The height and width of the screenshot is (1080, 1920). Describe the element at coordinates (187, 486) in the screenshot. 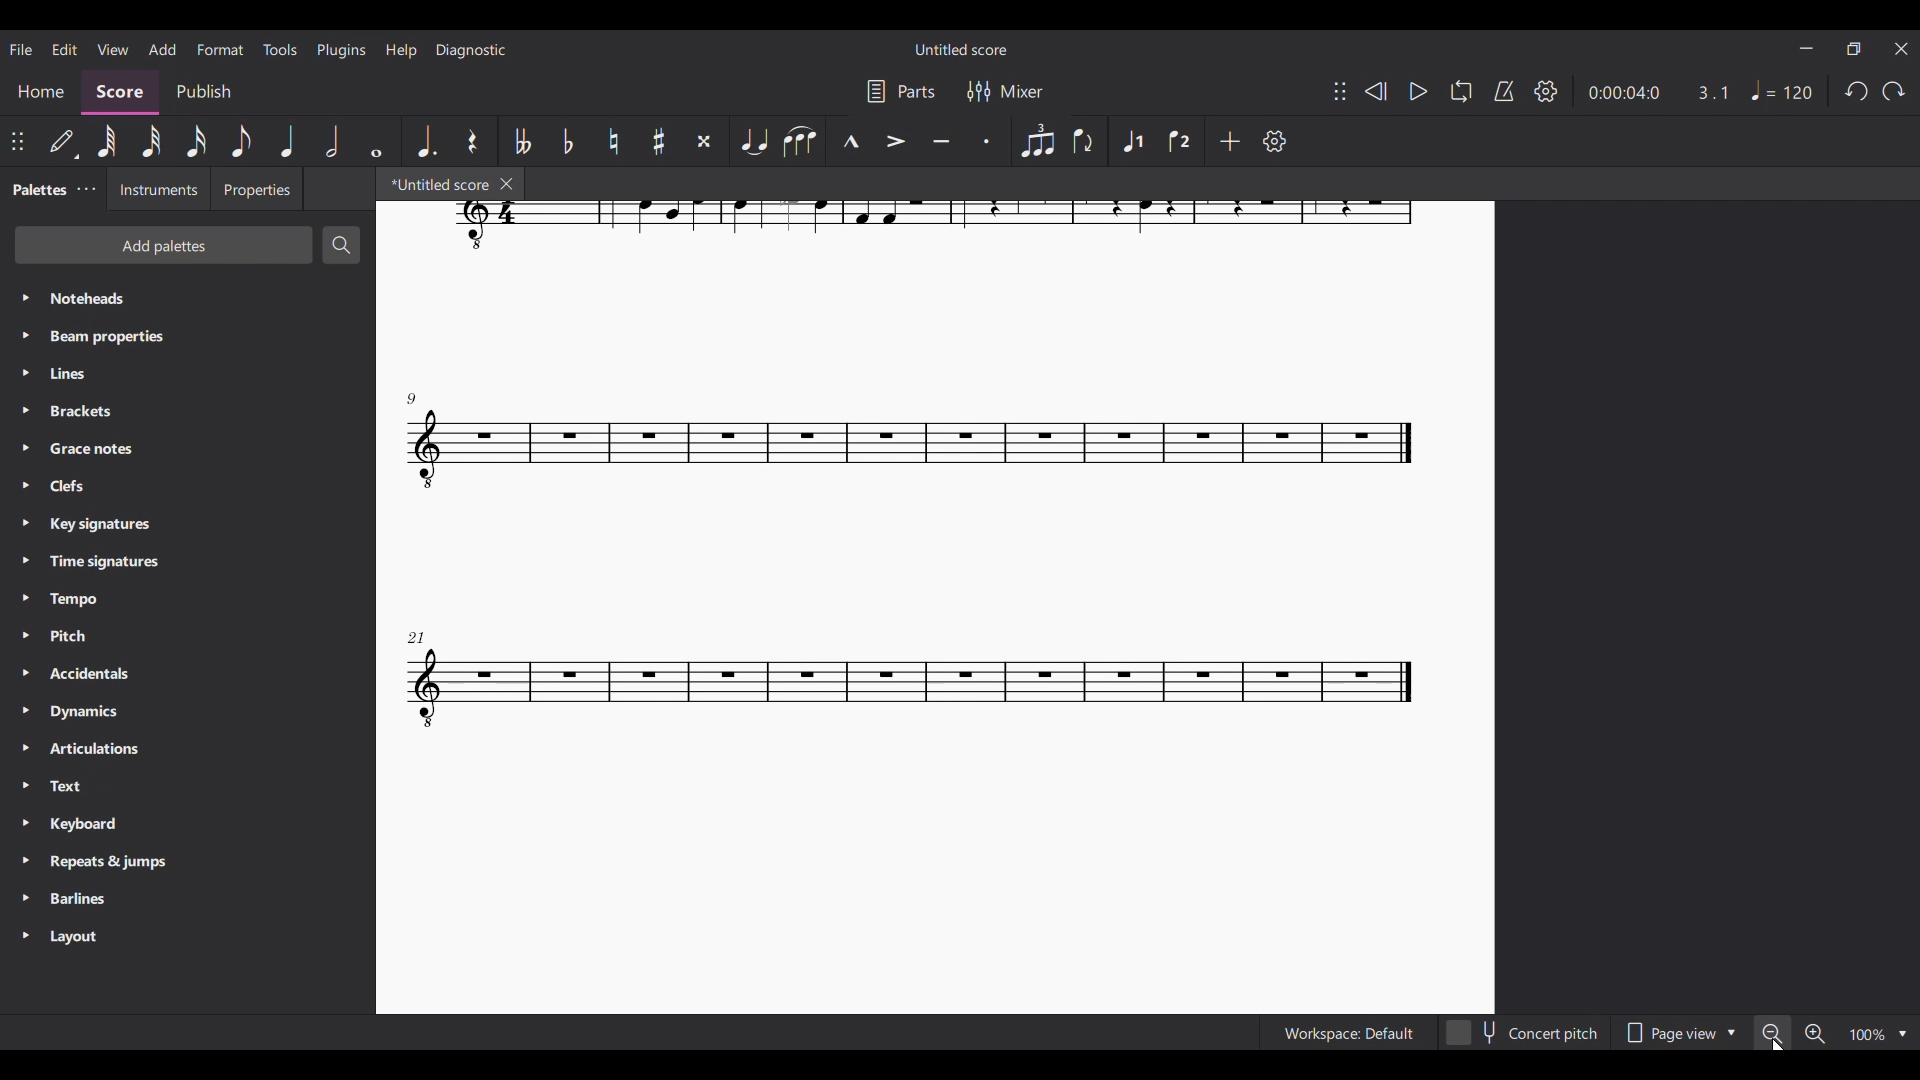

I see `Clefs` at that location.